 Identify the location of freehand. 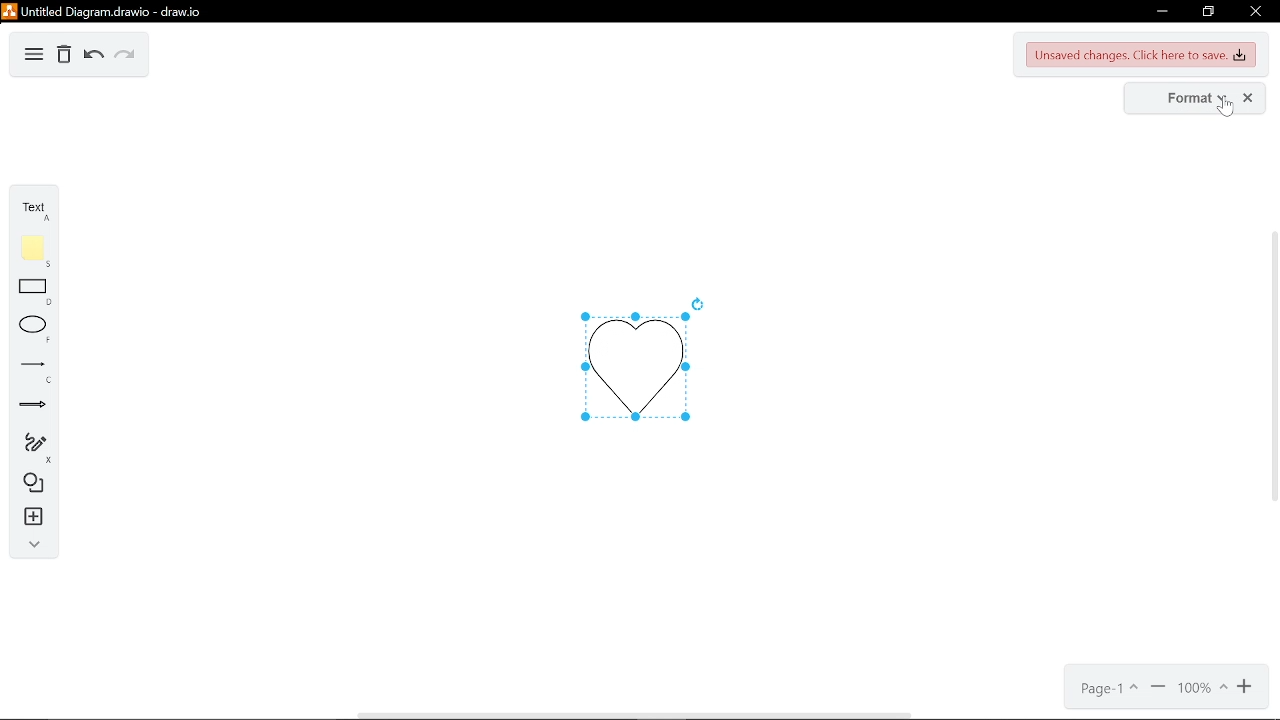
(32, 448).